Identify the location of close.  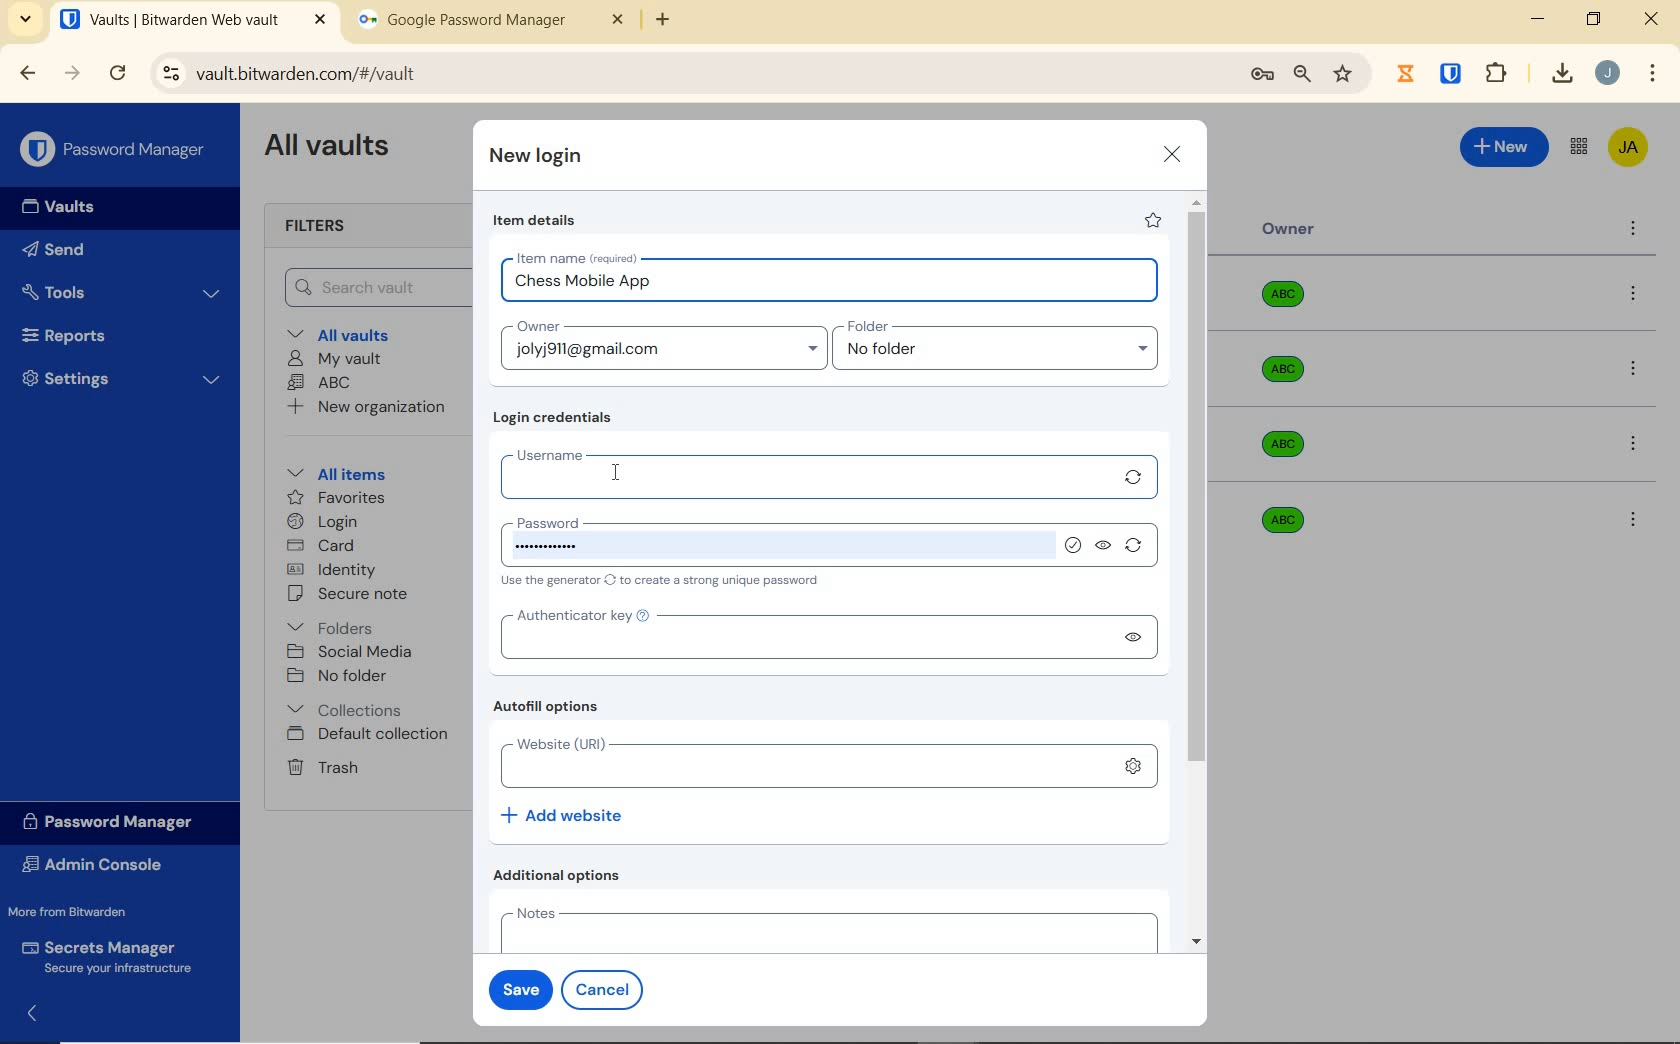
(1653, 19).